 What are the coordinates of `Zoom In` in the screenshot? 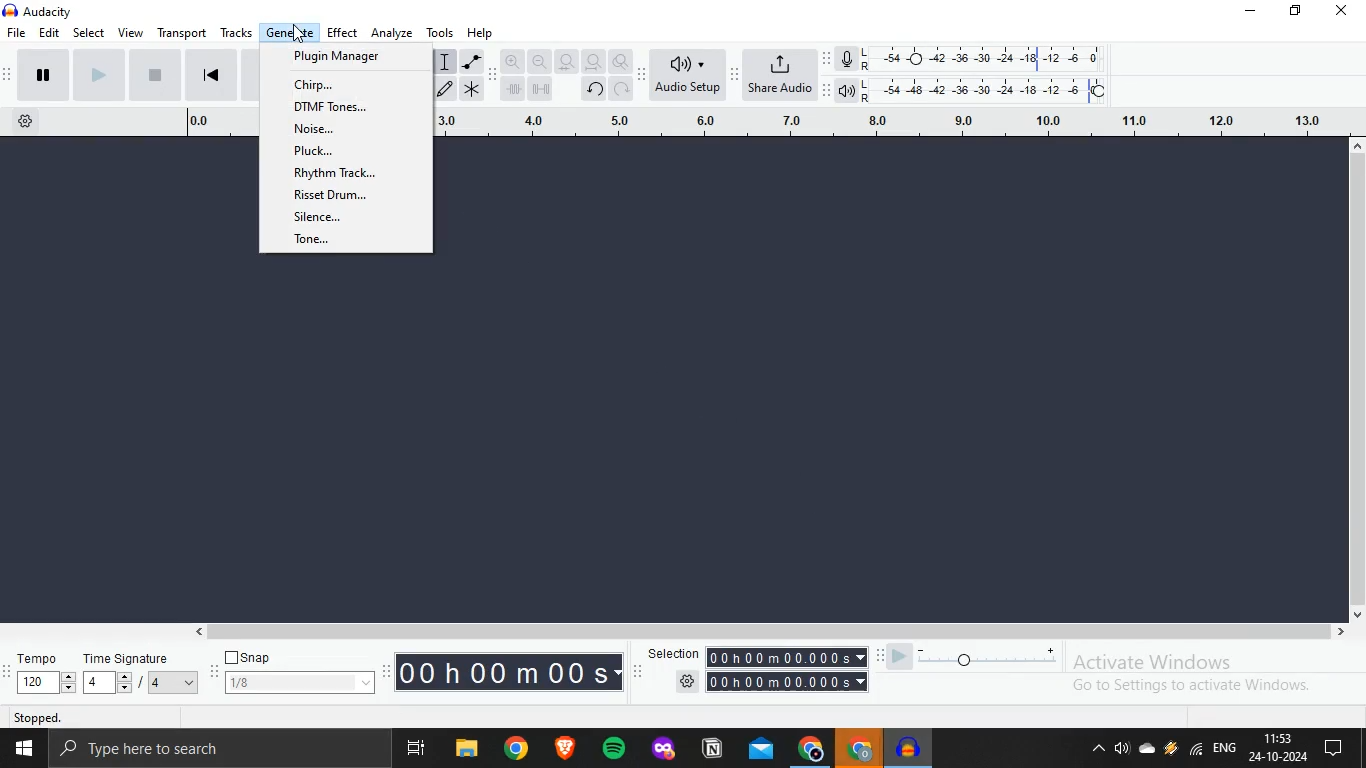 It's located at (511, 61).